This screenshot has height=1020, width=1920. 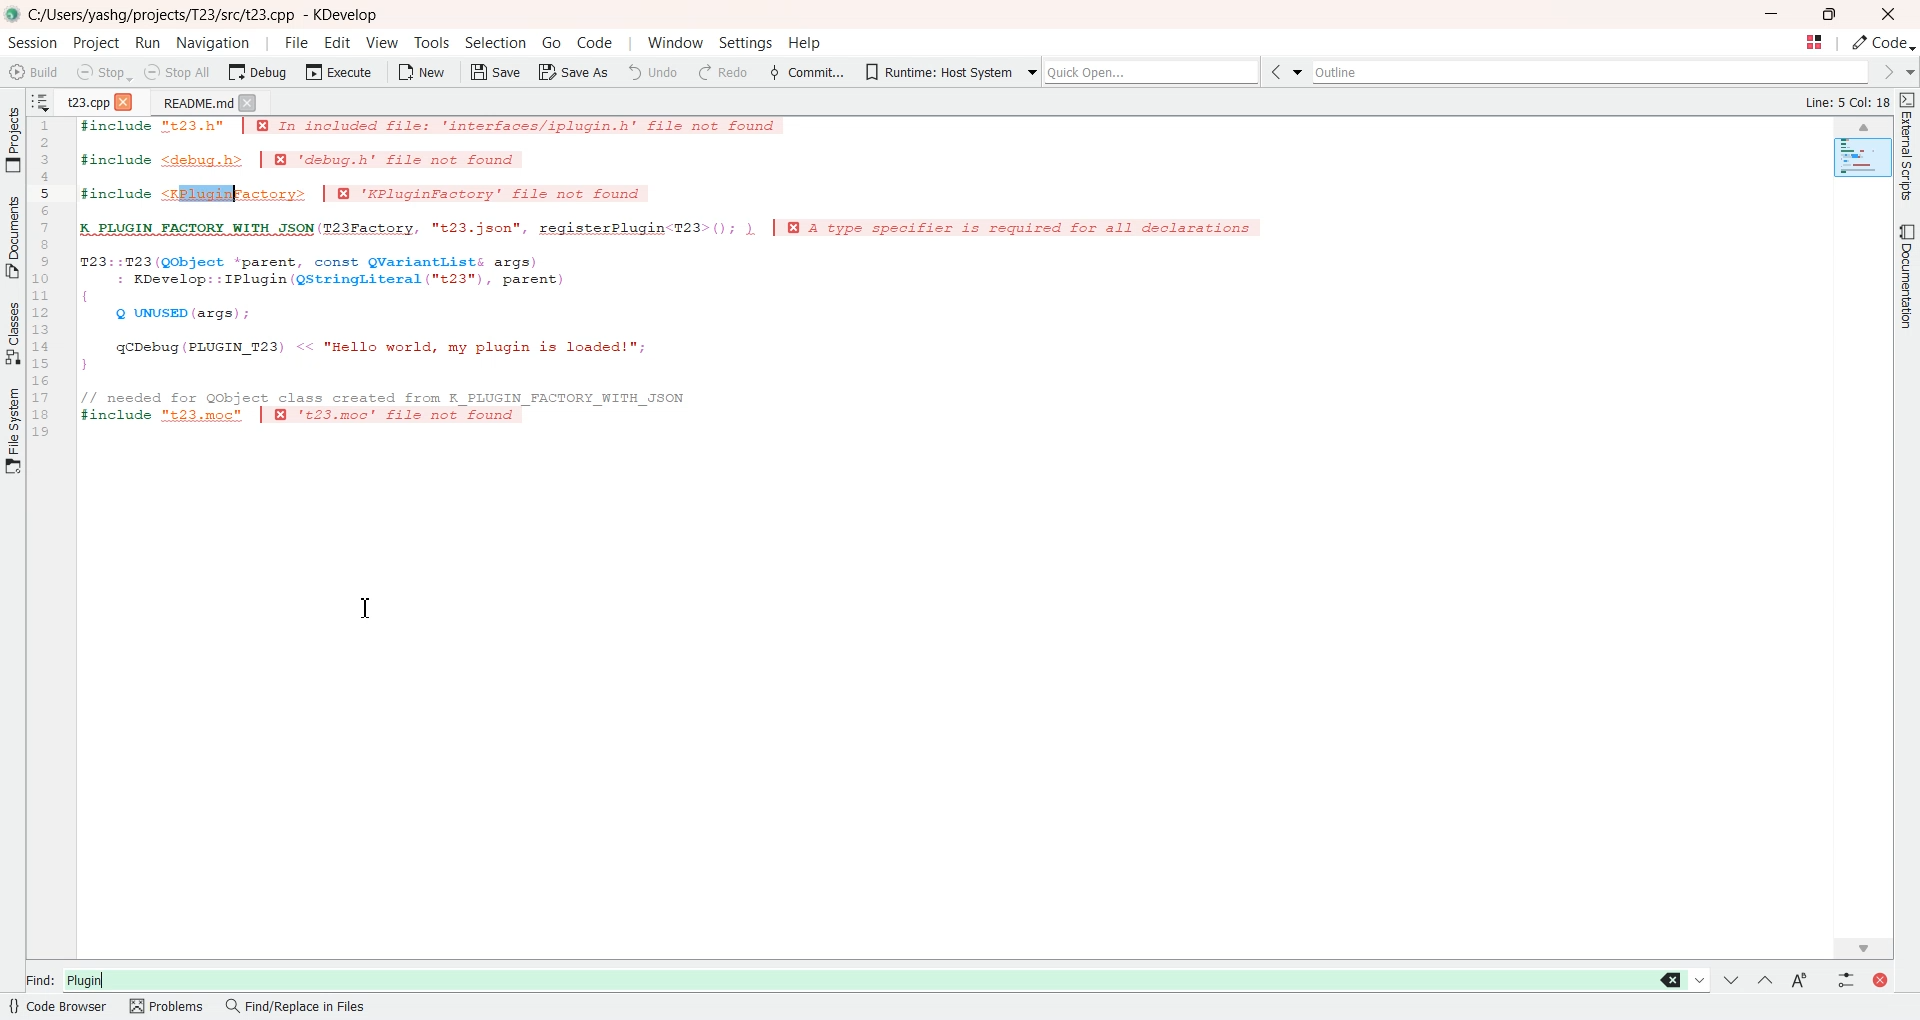 What do you see at coordinates (1861, 159) in the screenshot?
I see `File overview` at bounding box center [1861, 159].